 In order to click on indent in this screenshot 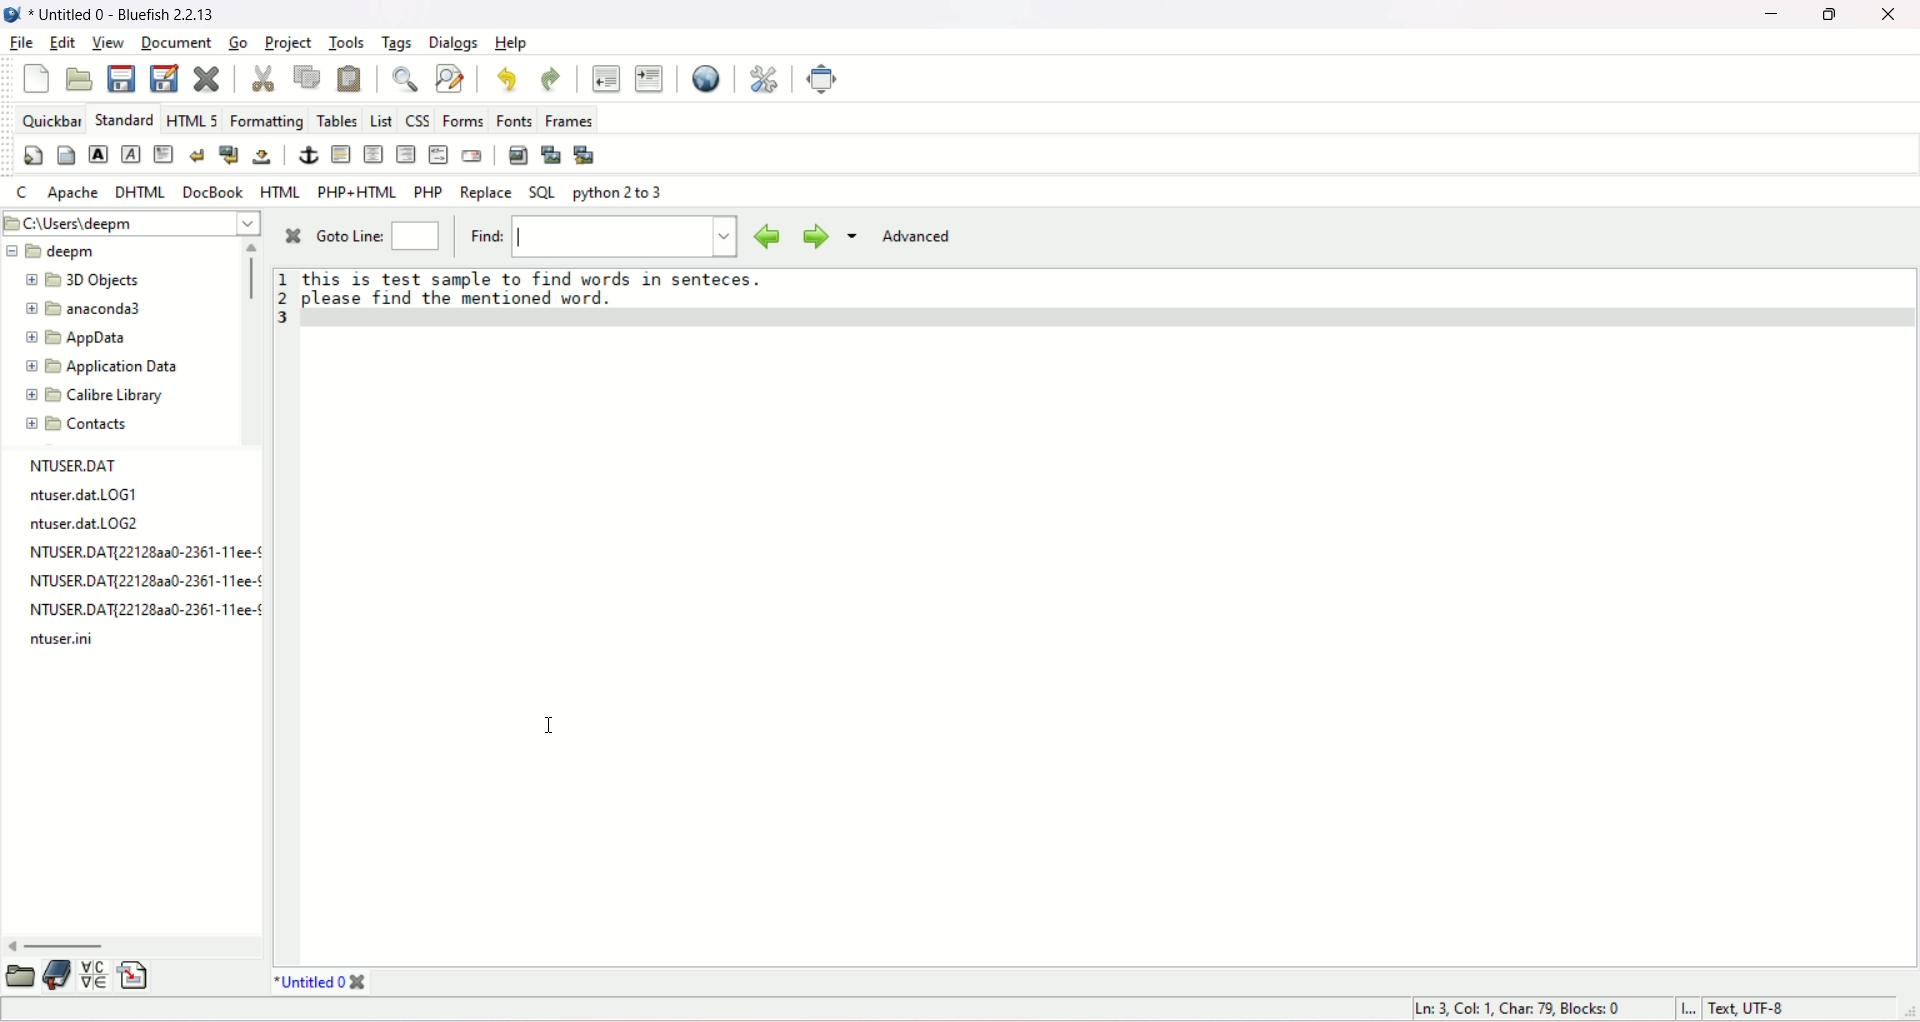, I will do `click(649, 76)`.